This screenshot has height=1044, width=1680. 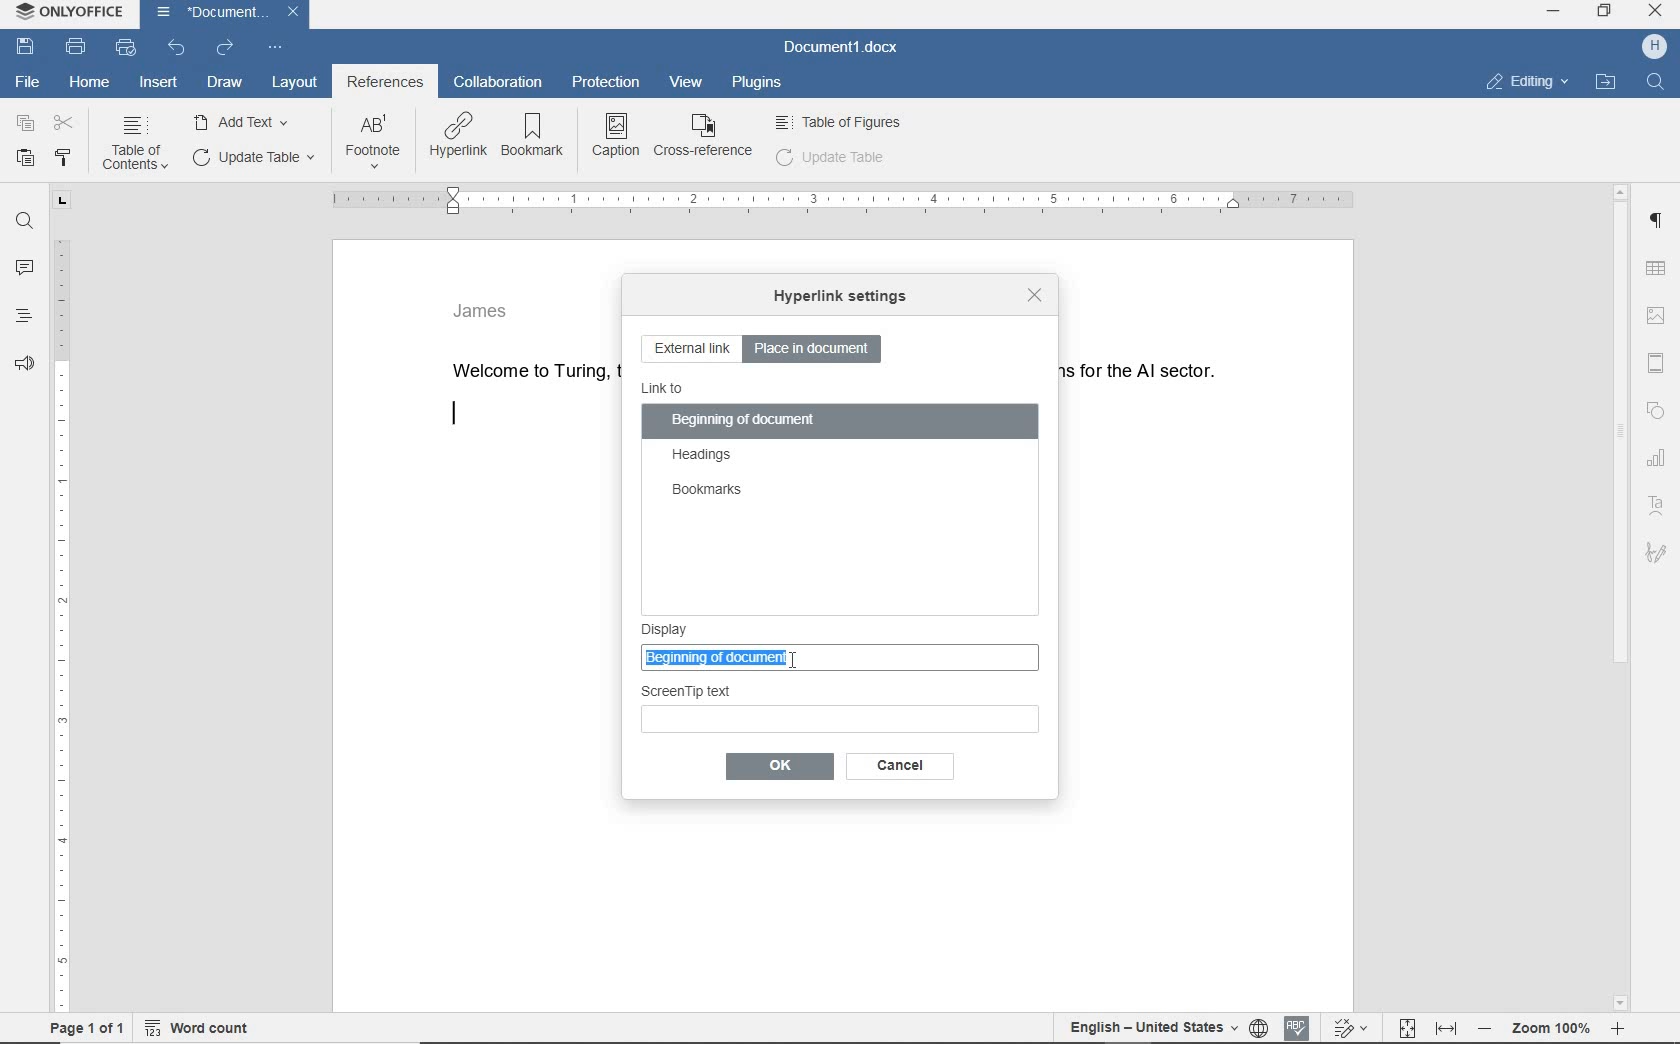 I want to click on save, so click(x=24, y=46).